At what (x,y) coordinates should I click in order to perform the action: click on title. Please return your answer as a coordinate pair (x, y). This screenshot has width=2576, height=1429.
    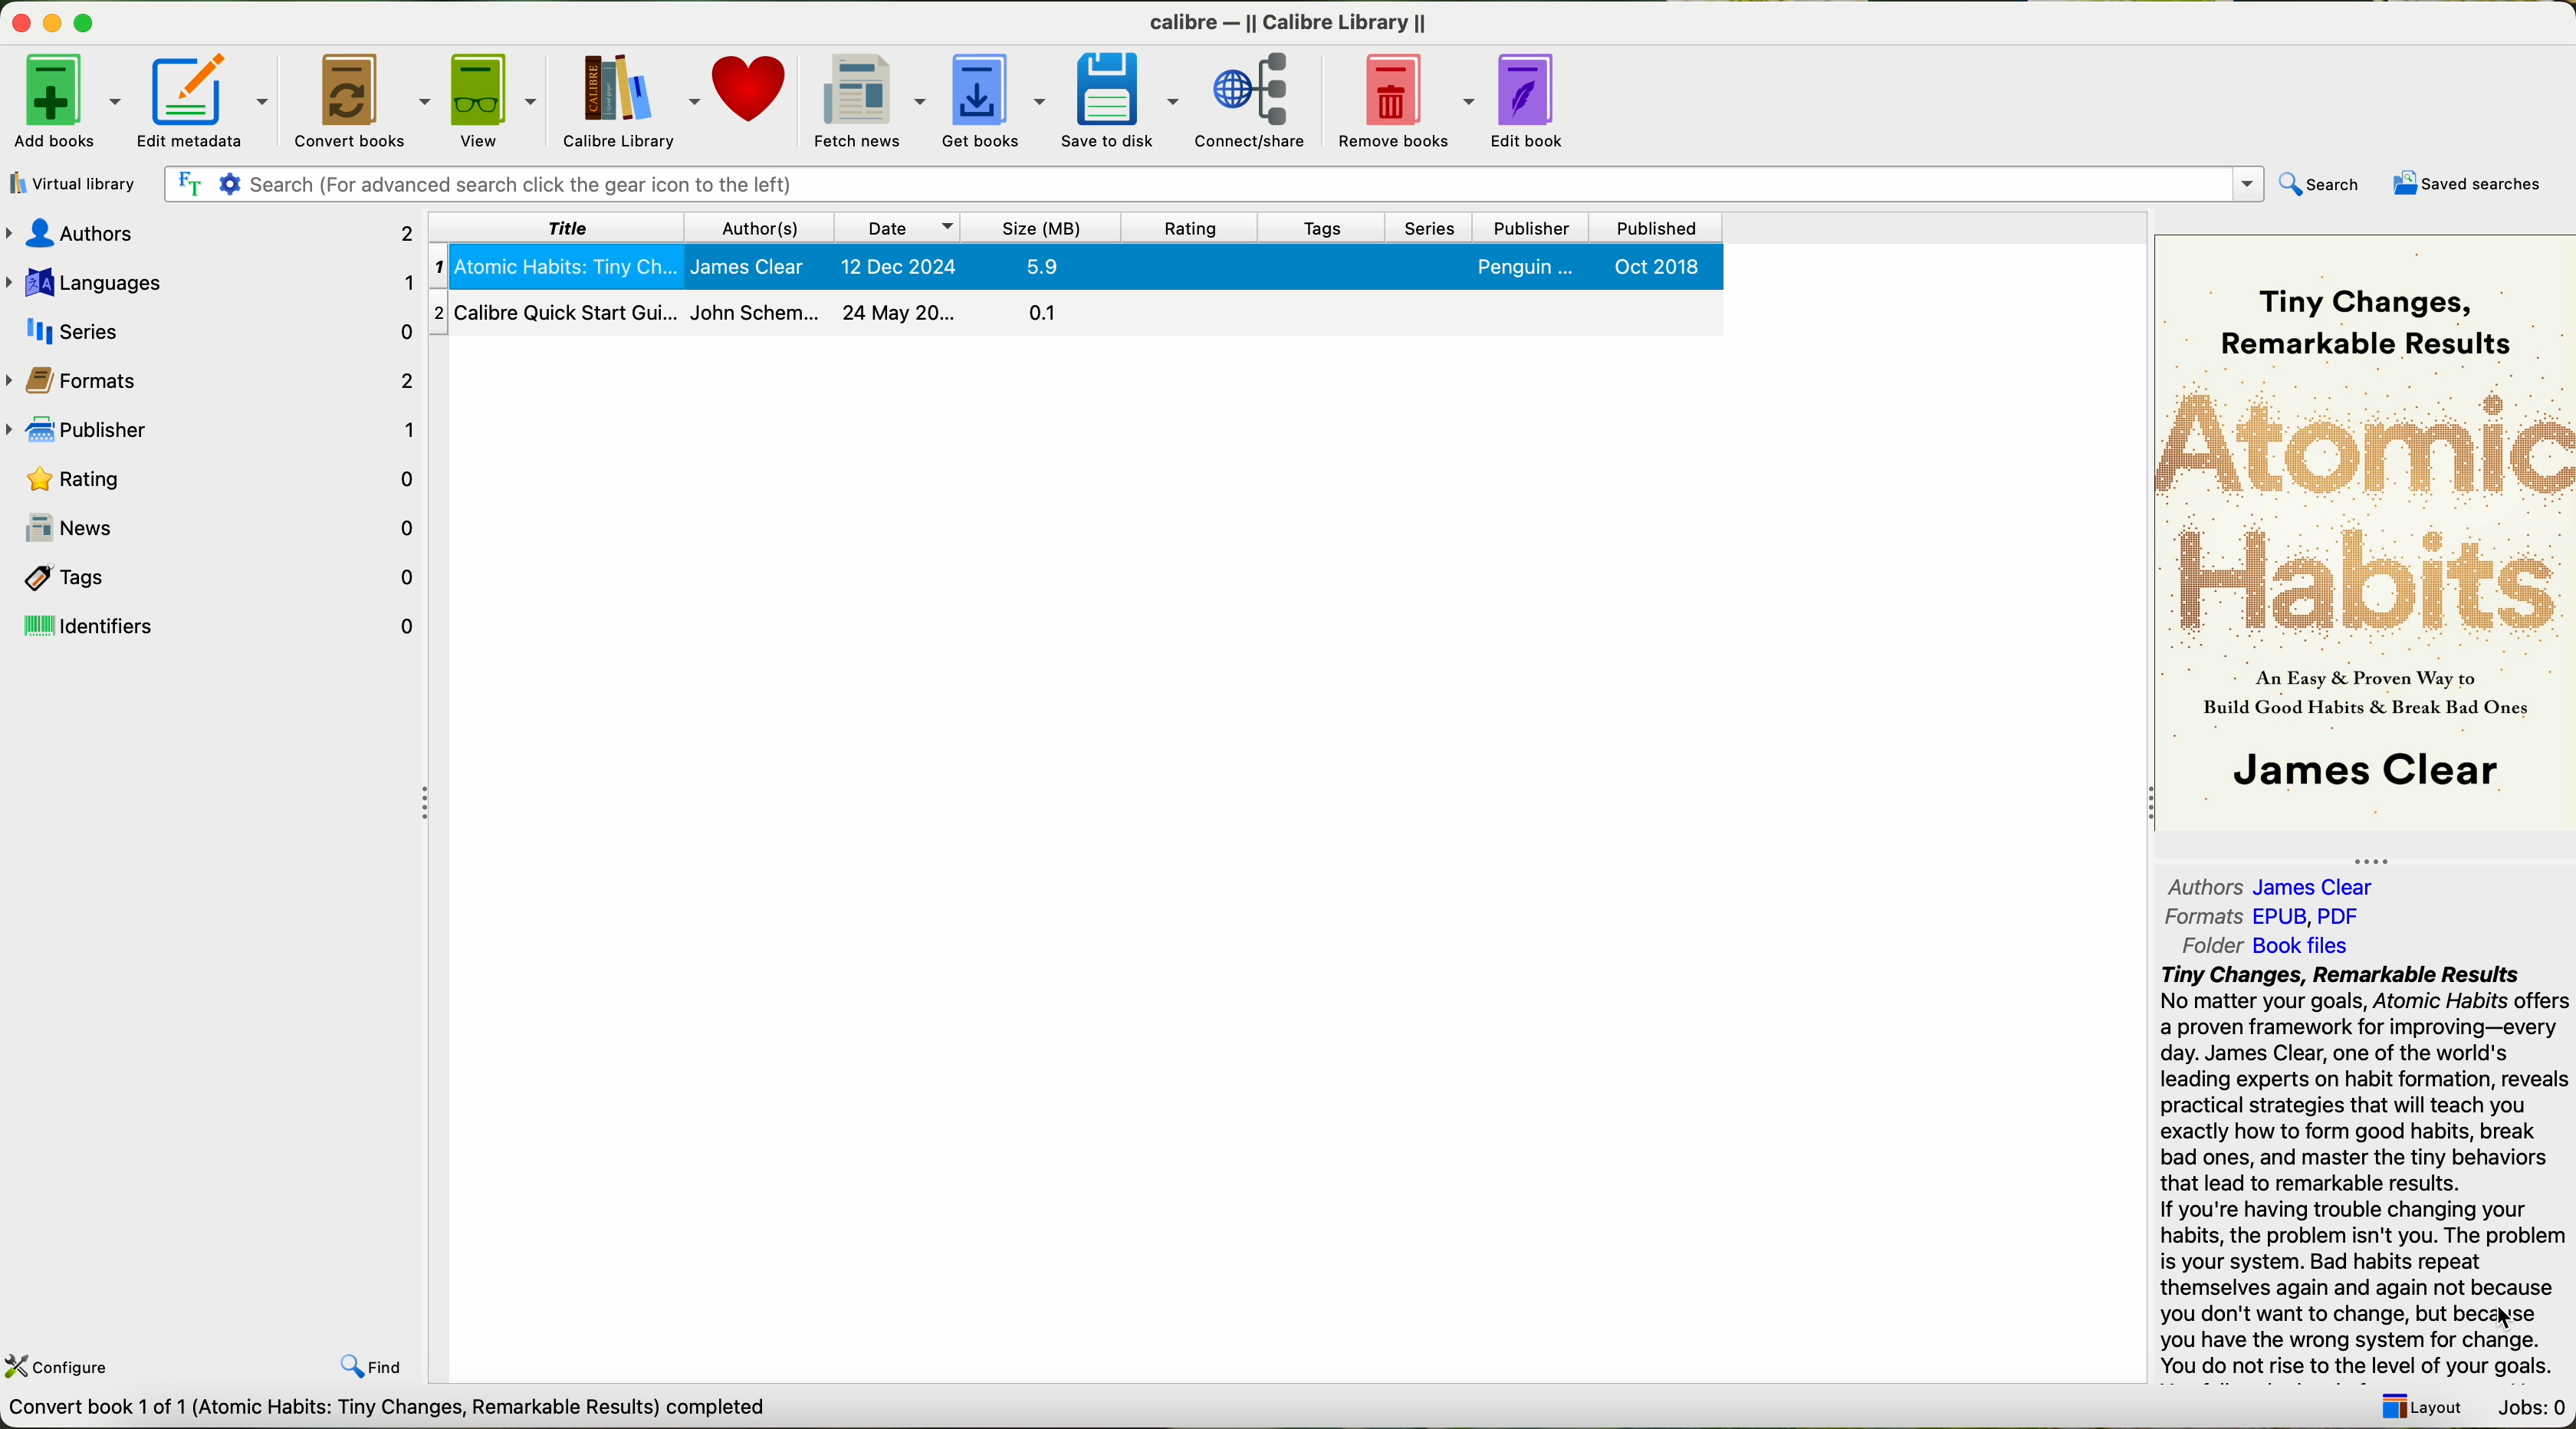
    Looking at the image, I should click on (559, 228).